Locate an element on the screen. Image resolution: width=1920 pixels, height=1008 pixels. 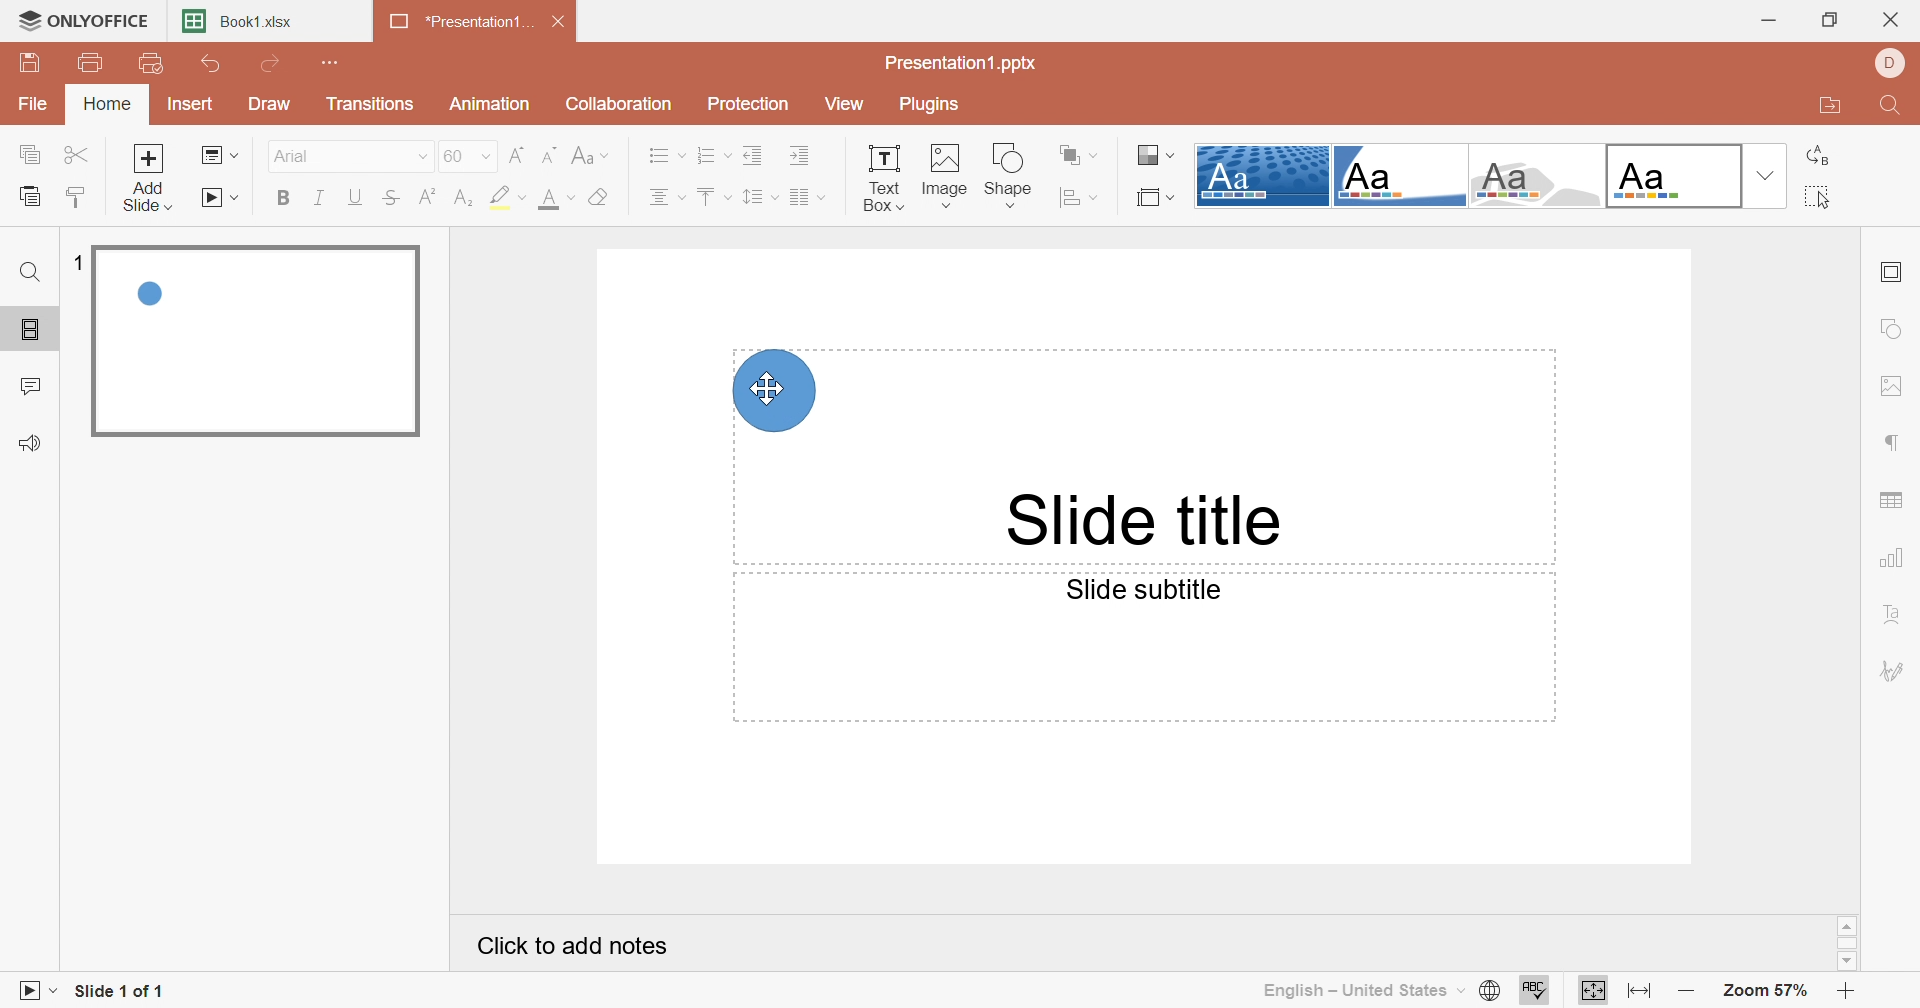
Image settings is located at coordinates (1895, 386).